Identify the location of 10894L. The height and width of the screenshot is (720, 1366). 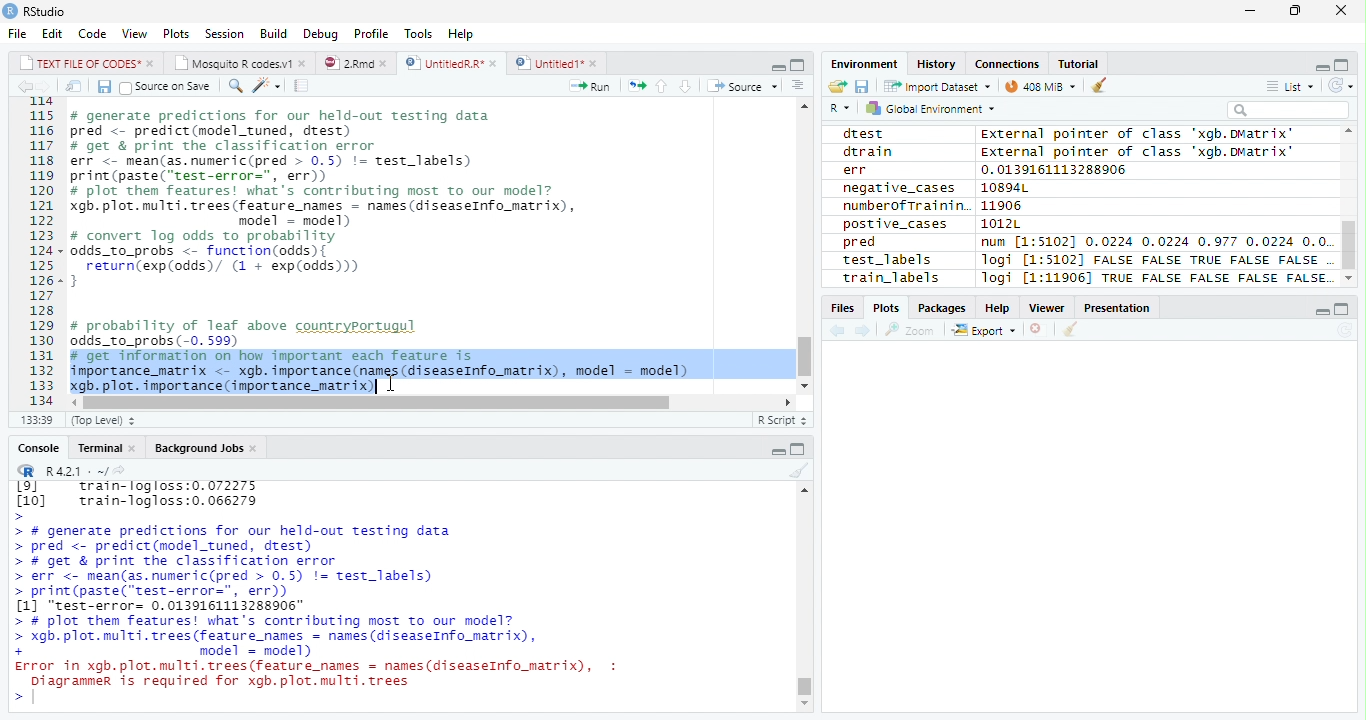
(1008, 188).